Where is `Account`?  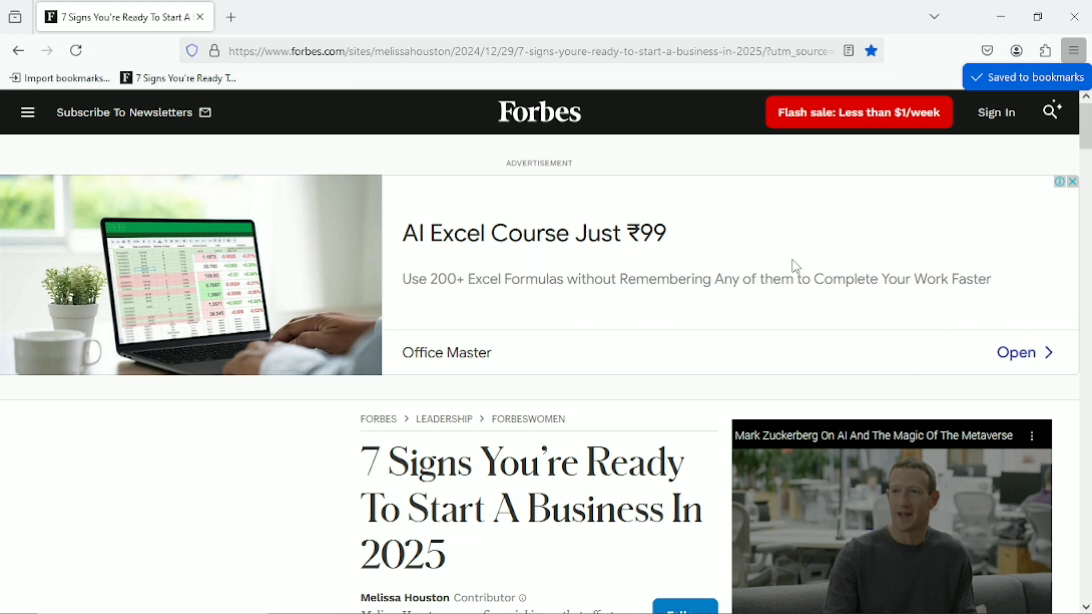 Account is located at coordinates (1016, 49).